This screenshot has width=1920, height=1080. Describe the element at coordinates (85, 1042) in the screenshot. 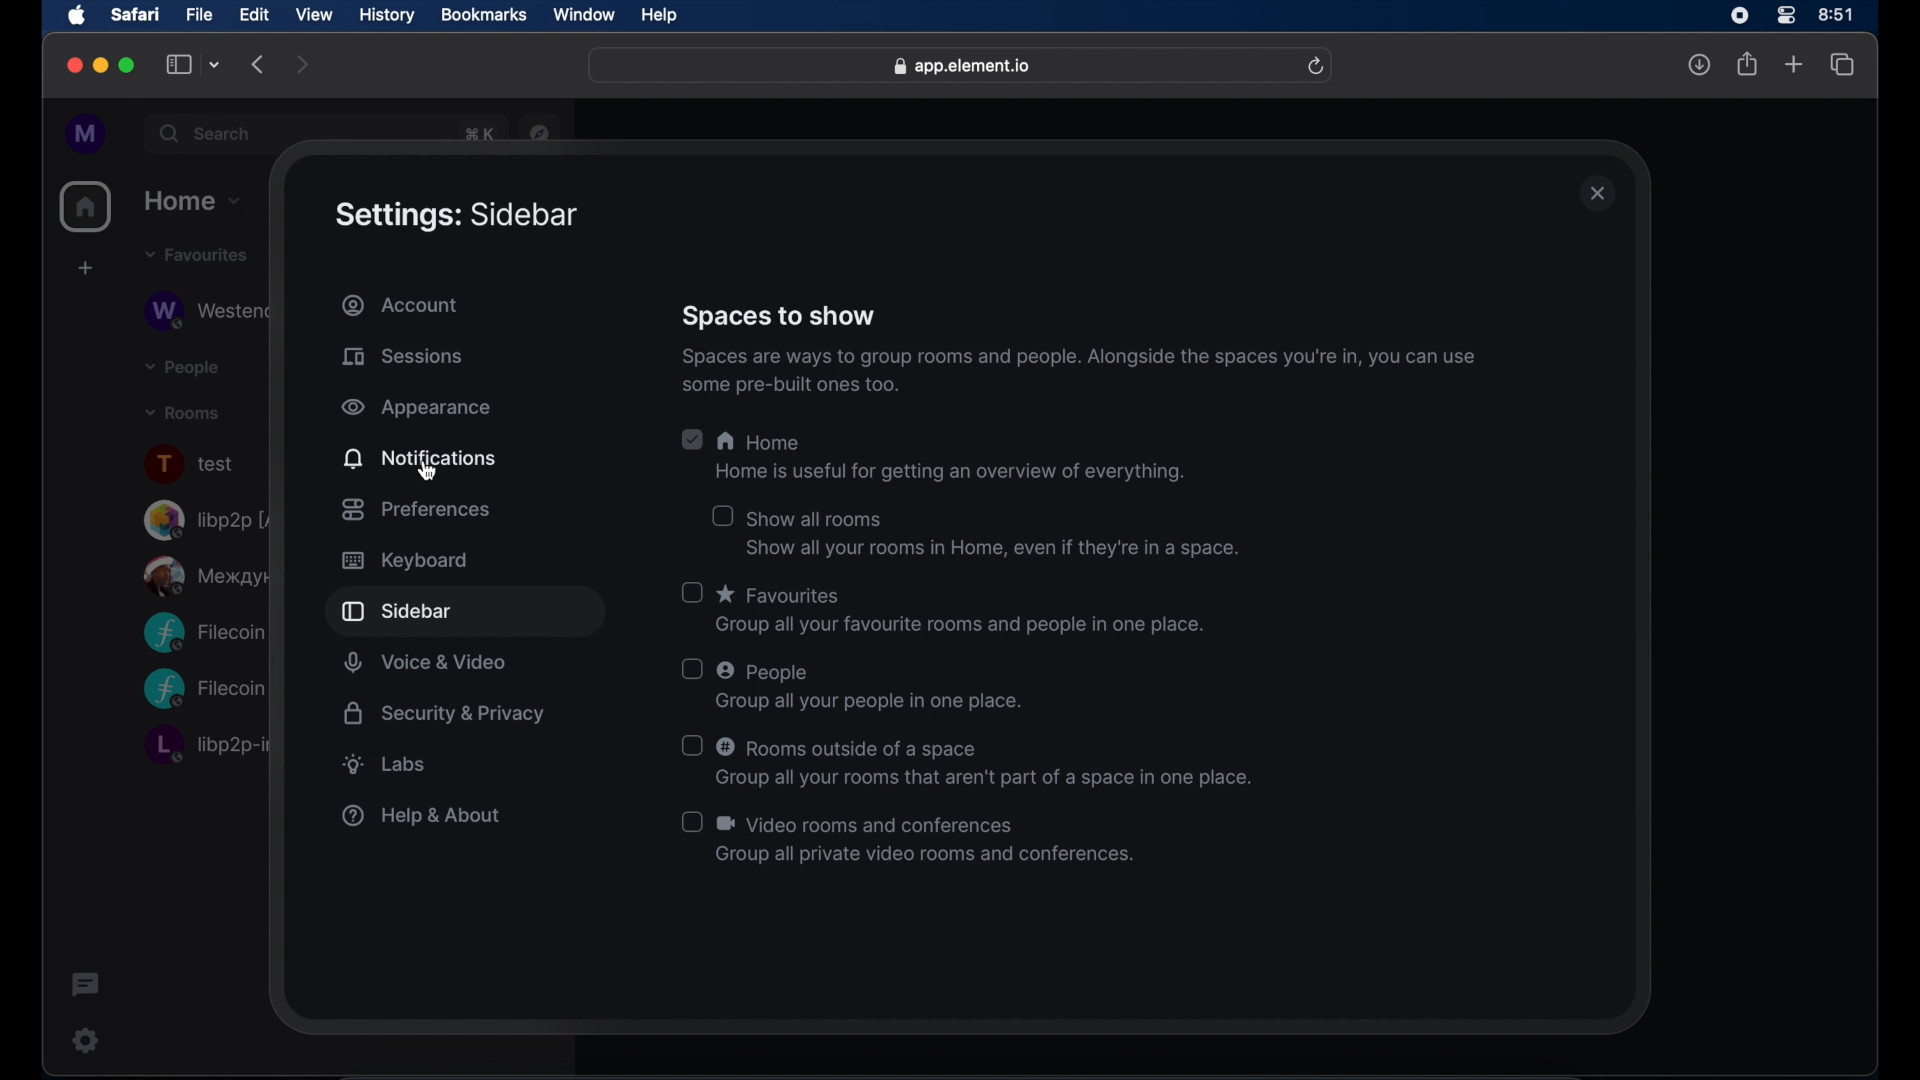

I see `settings` at that location.